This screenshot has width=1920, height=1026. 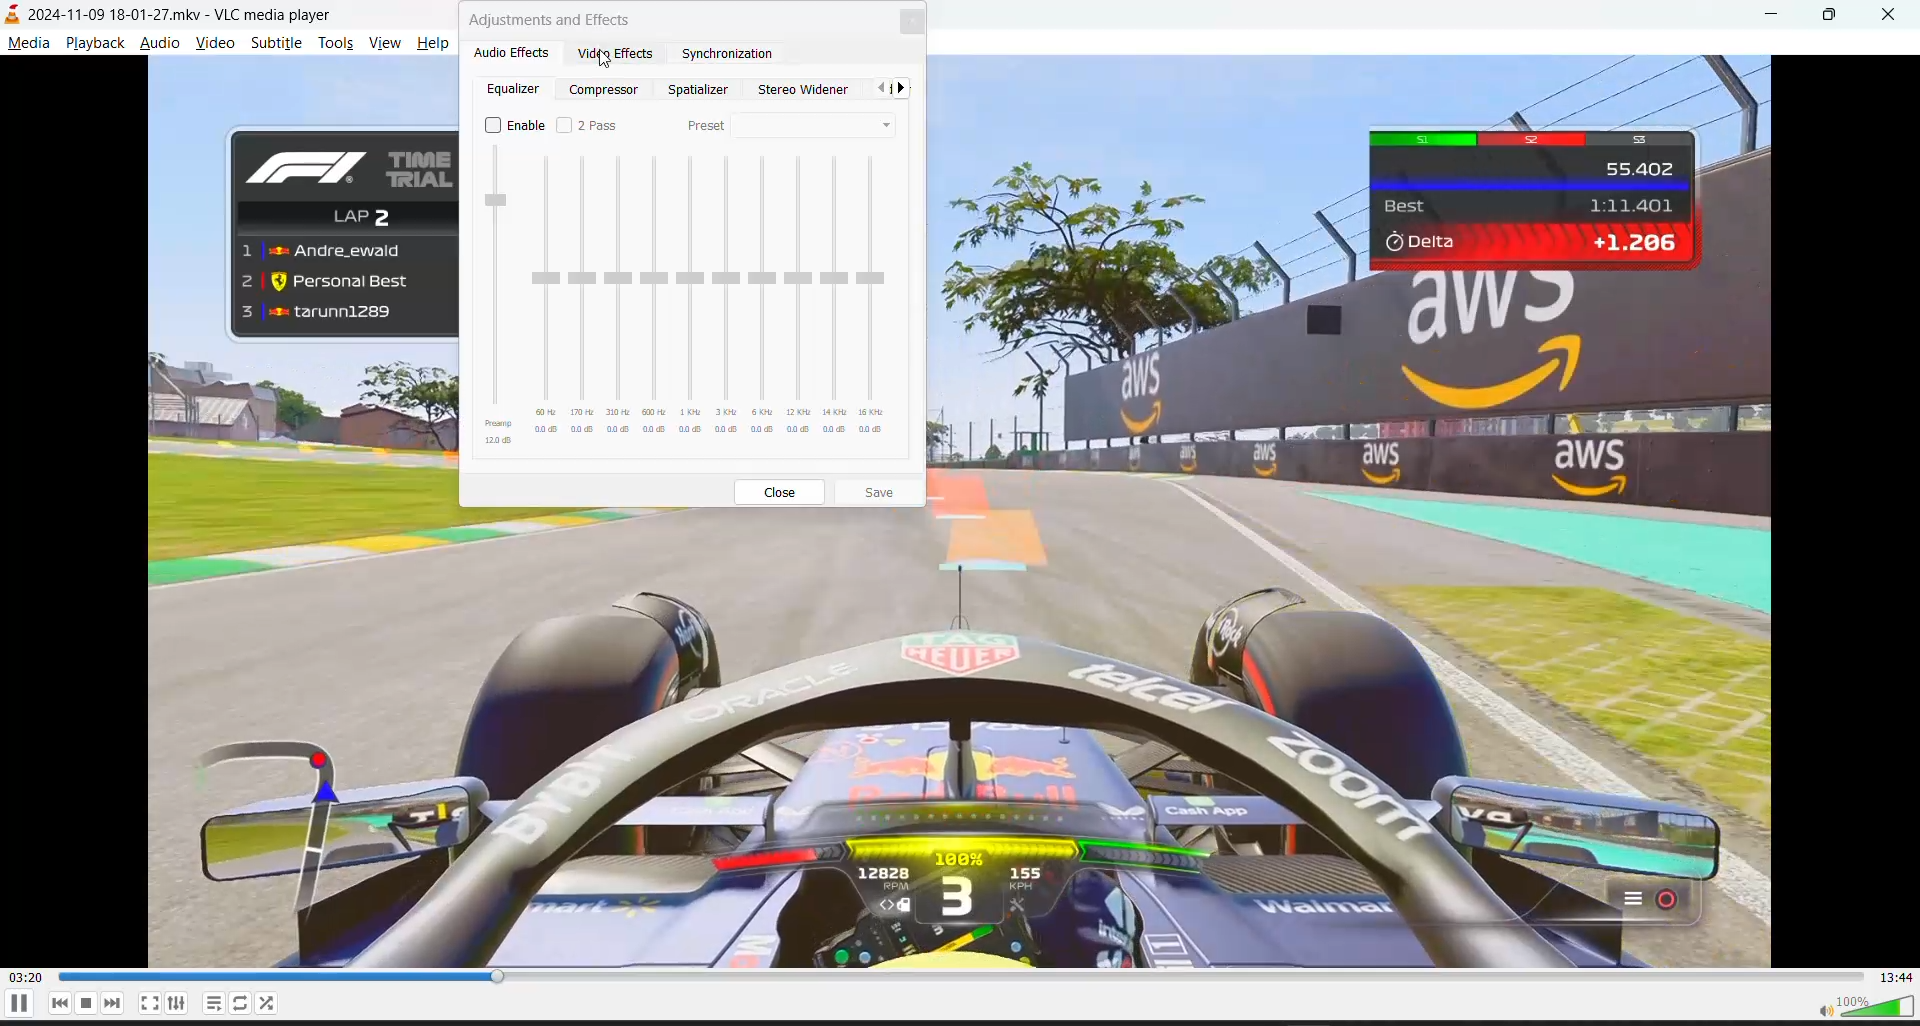 What do you see at coordinates (336, 41) in the screenshot?
I see `tools` at bounding box center [336, 41].